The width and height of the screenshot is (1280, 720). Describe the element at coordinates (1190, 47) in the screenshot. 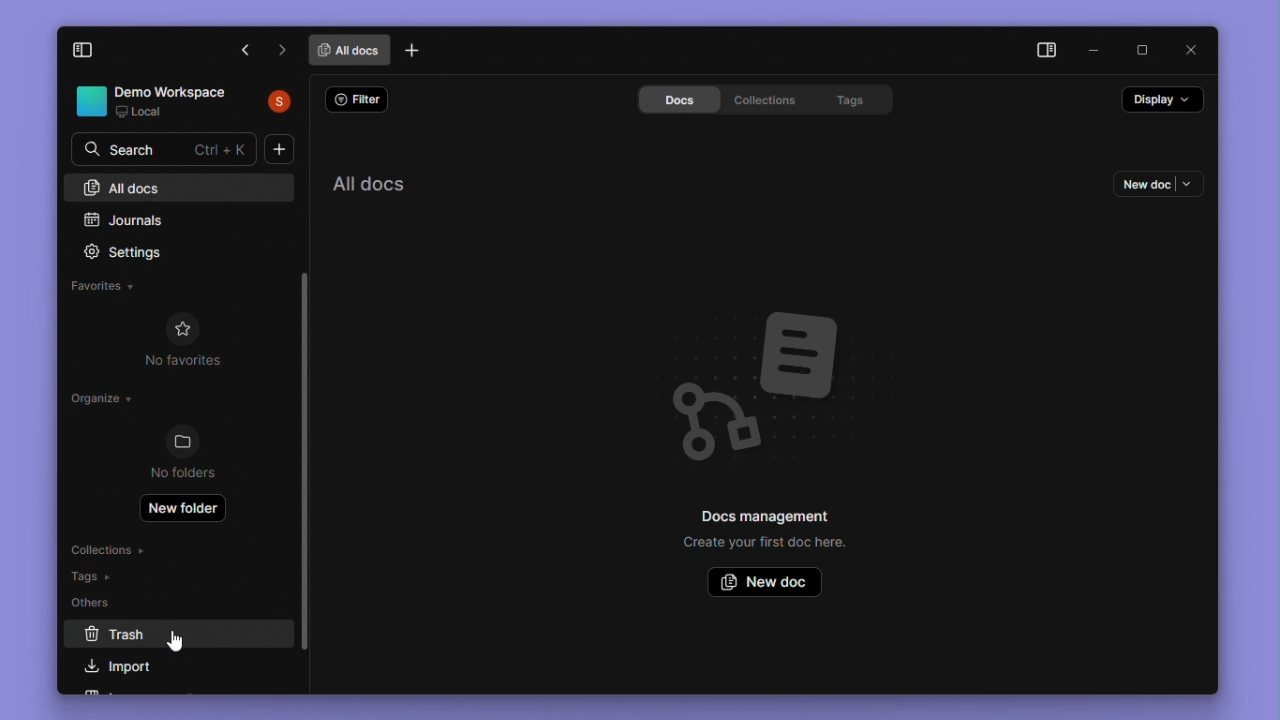

I see `close` at that location.